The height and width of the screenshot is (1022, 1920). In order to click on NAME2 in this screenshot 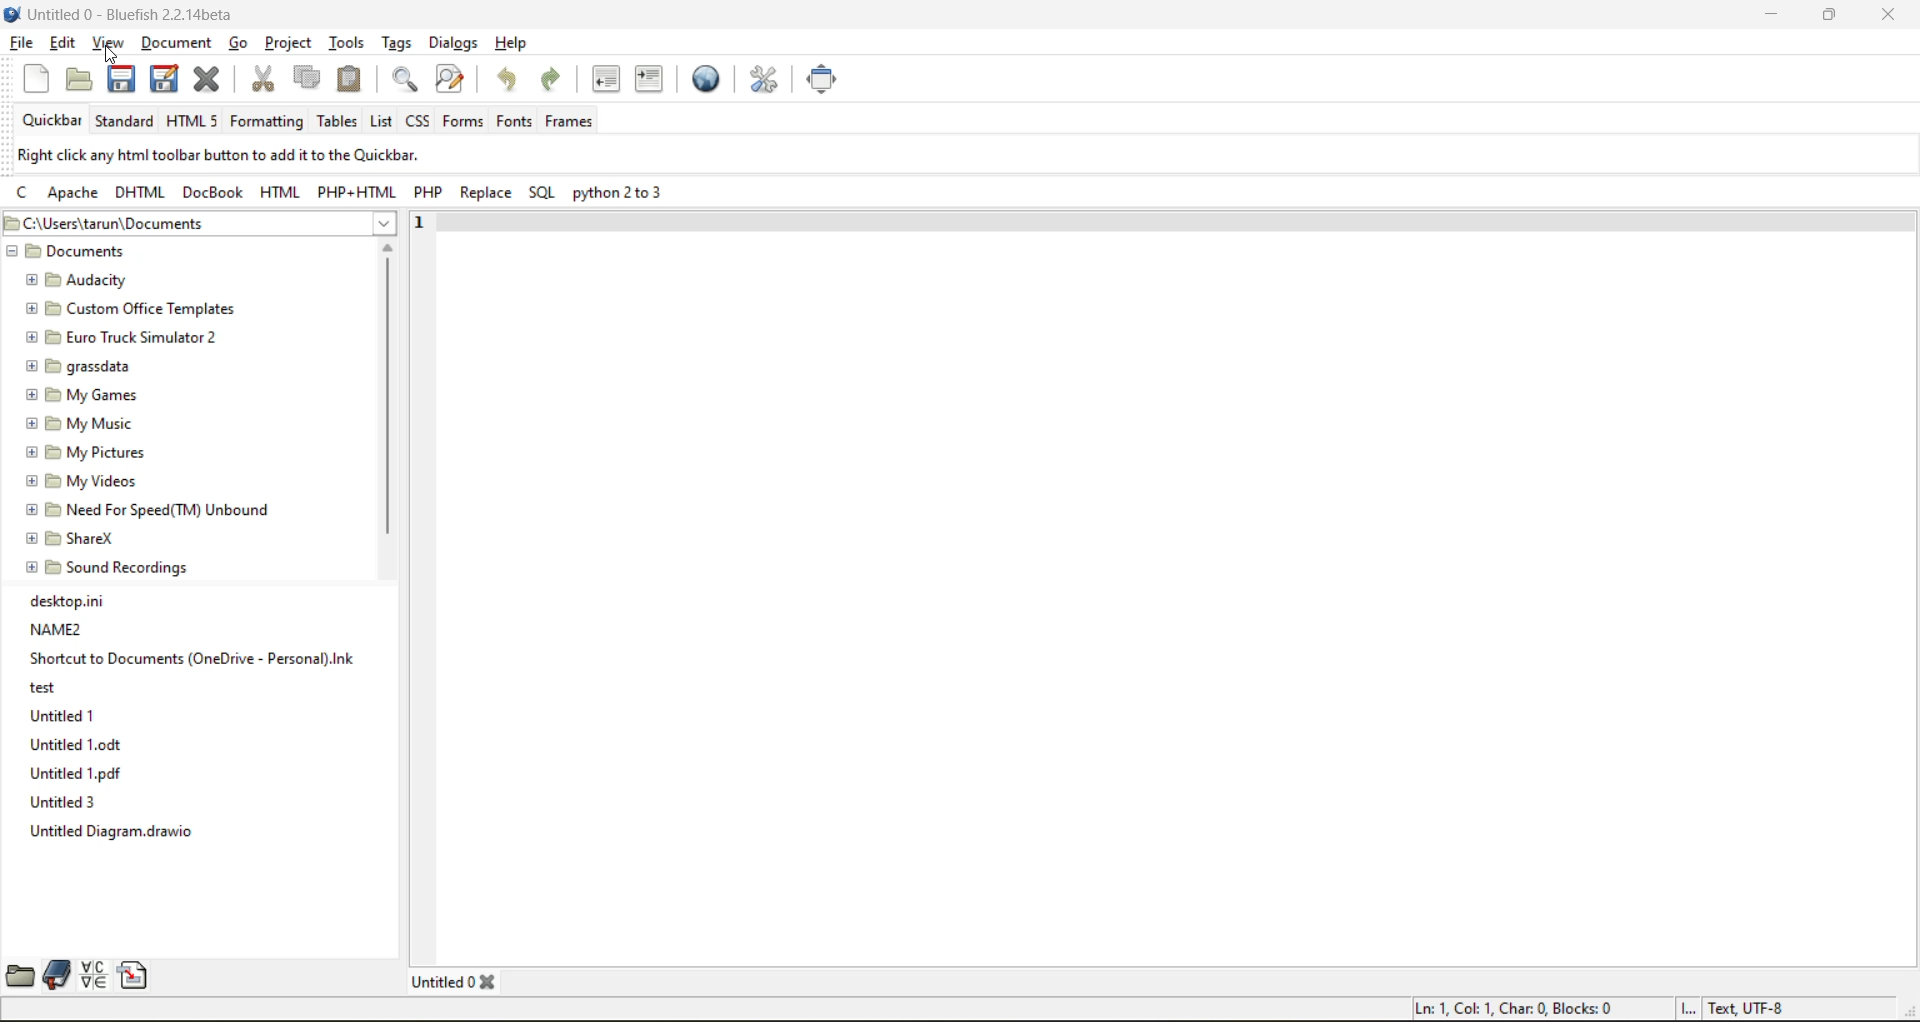, I will do `click(65, 630)`.